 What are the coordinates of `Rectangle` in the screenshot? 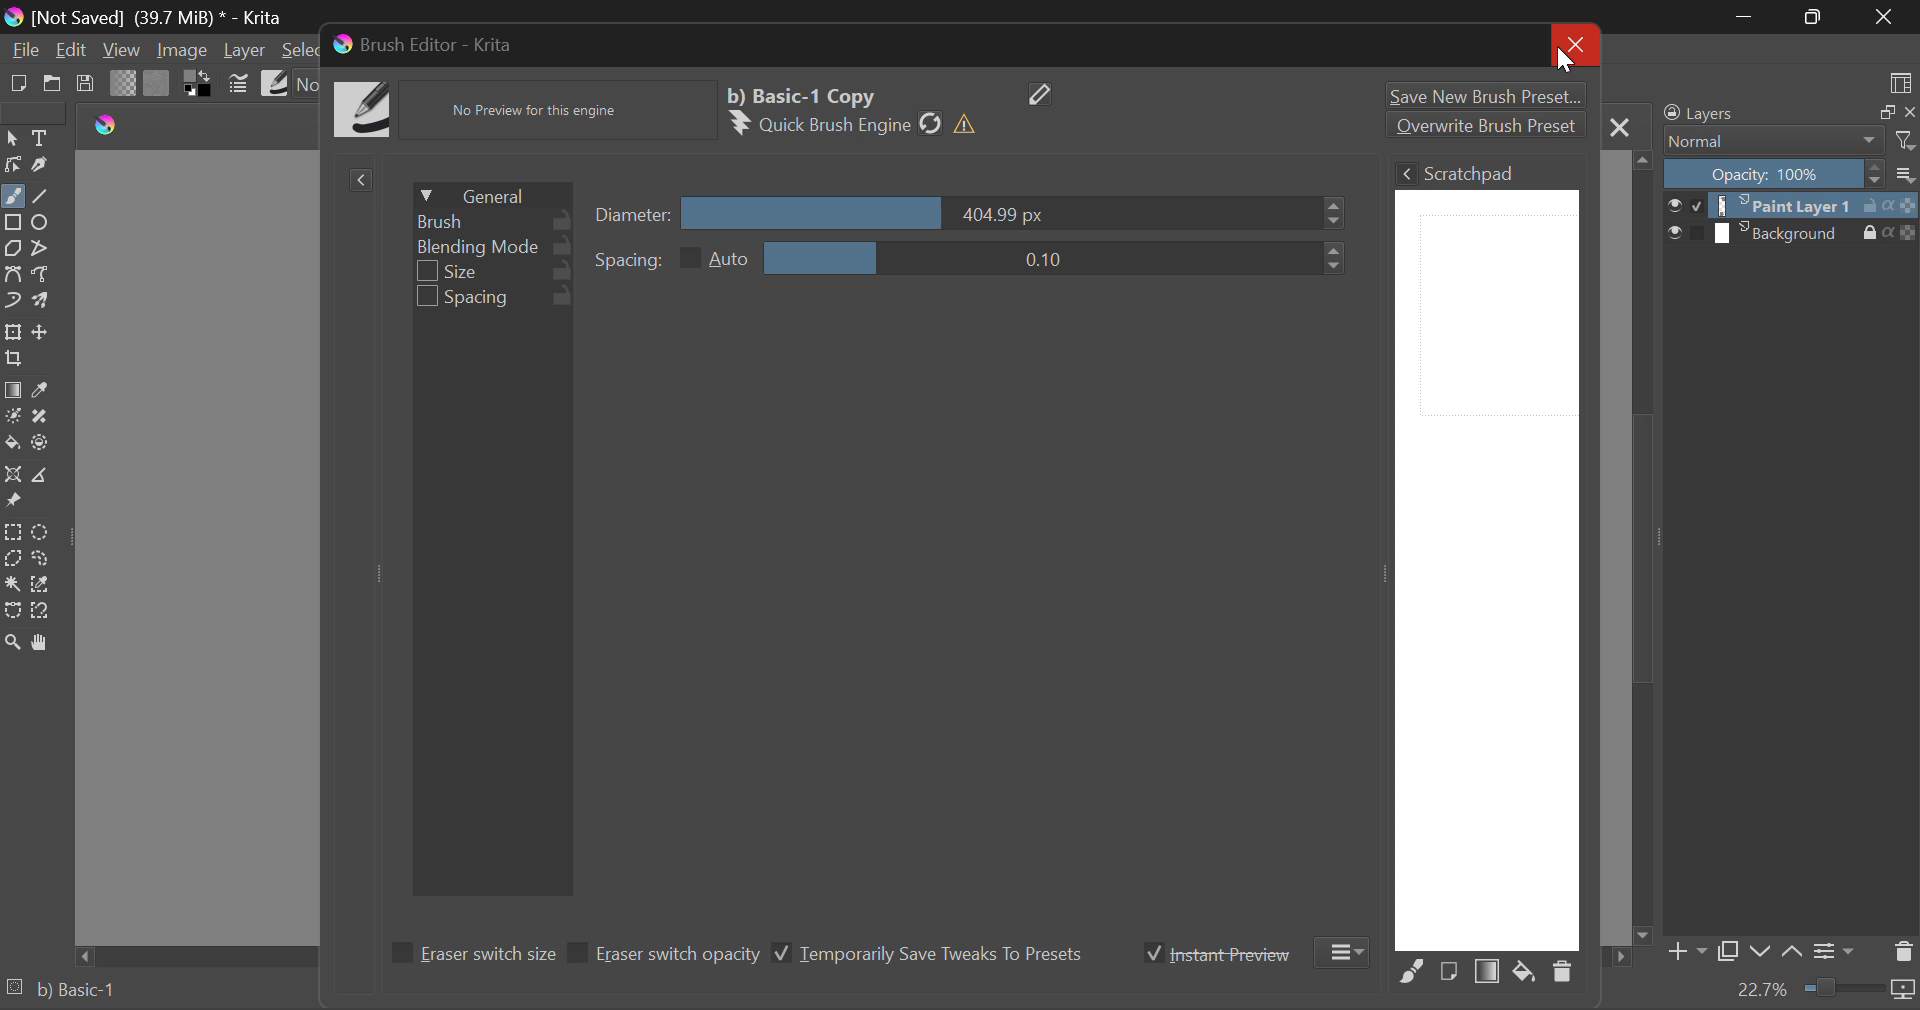 It's located at (14, 224).